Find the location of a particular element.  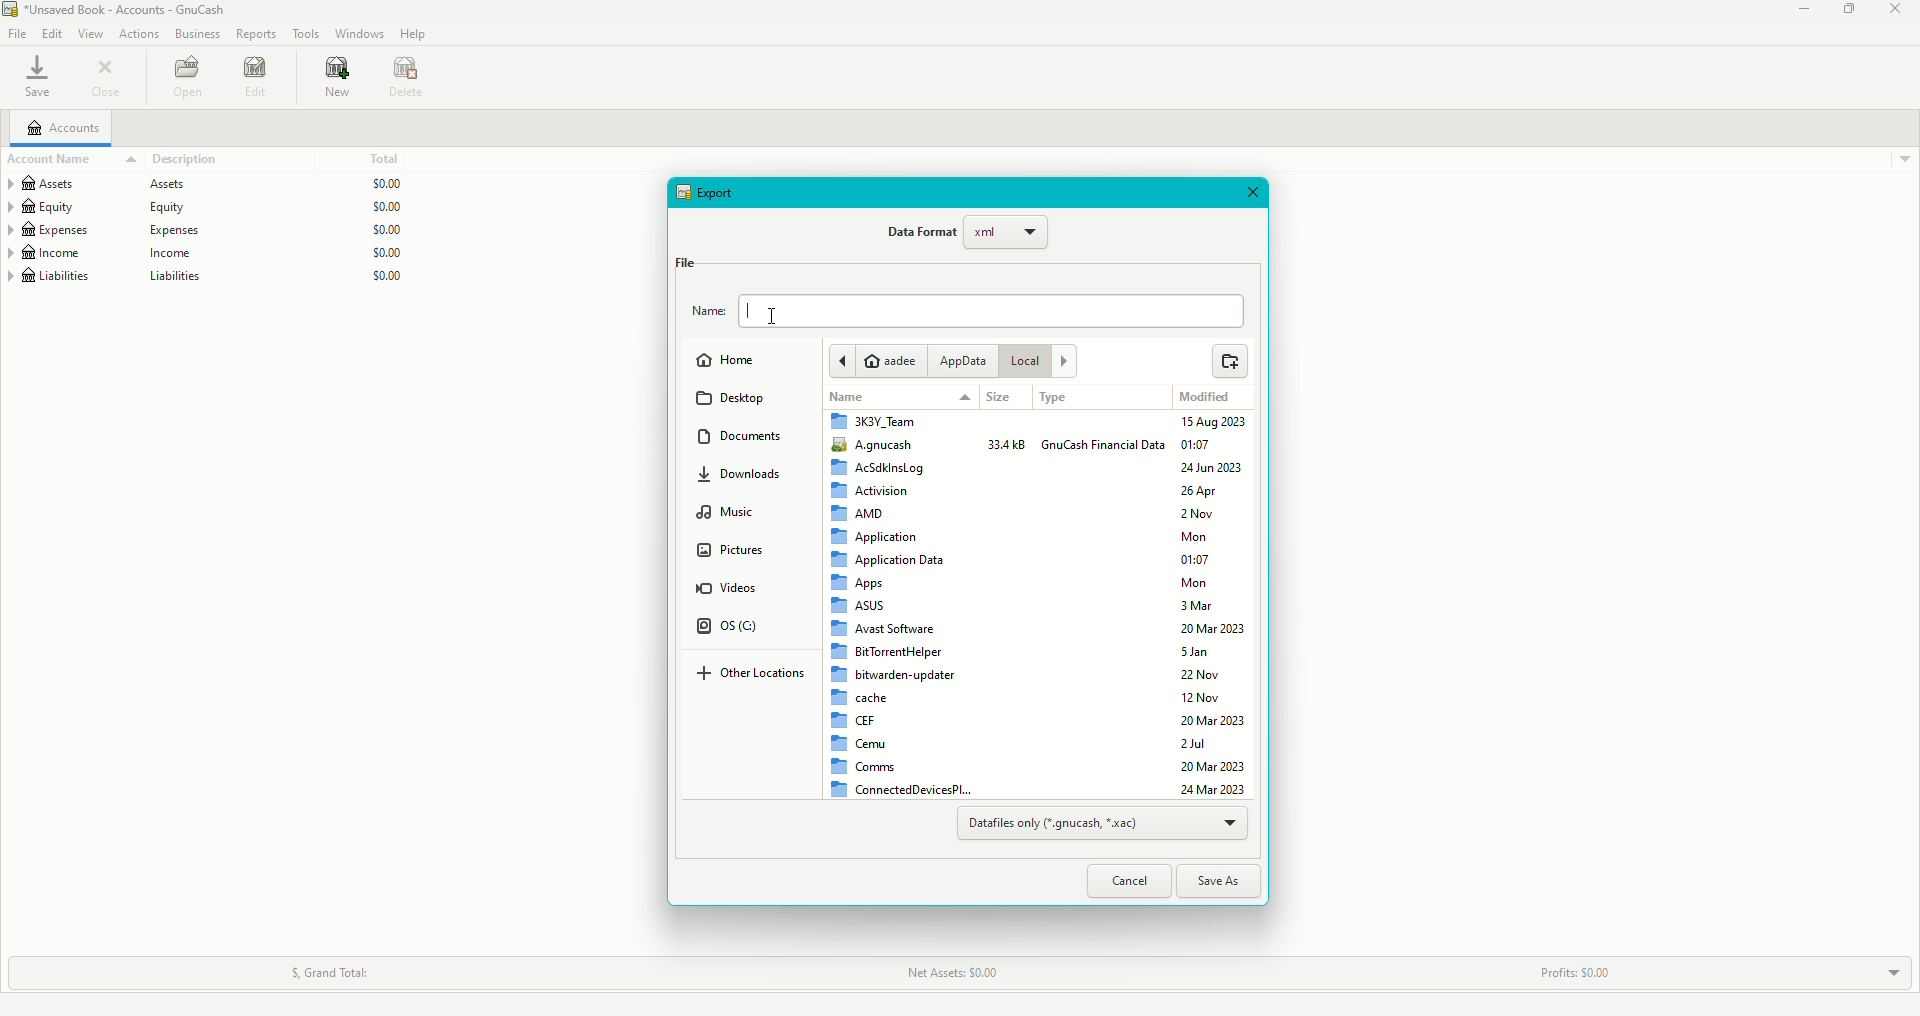

Close is located at coordinates (1258, 194).